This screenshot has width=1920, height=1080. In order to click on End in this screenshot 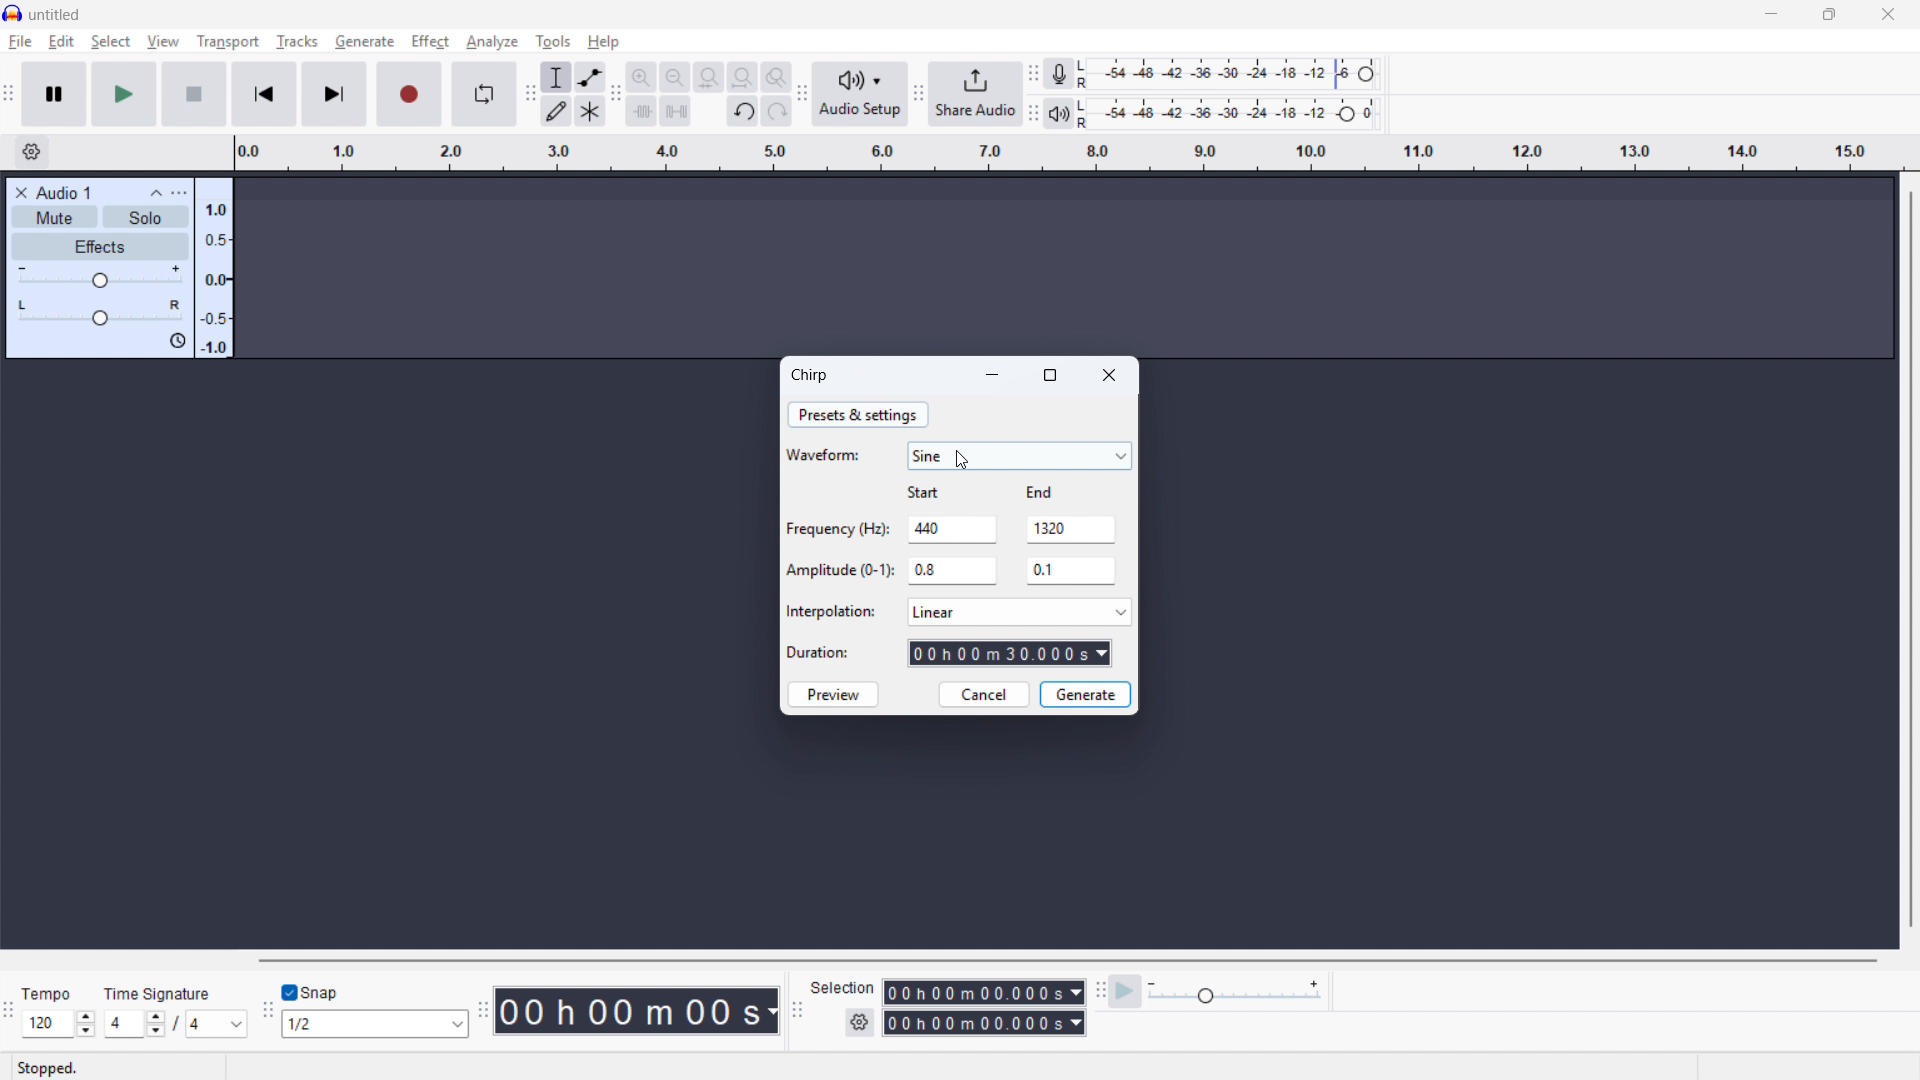, I will do `click(1037, 492)`.